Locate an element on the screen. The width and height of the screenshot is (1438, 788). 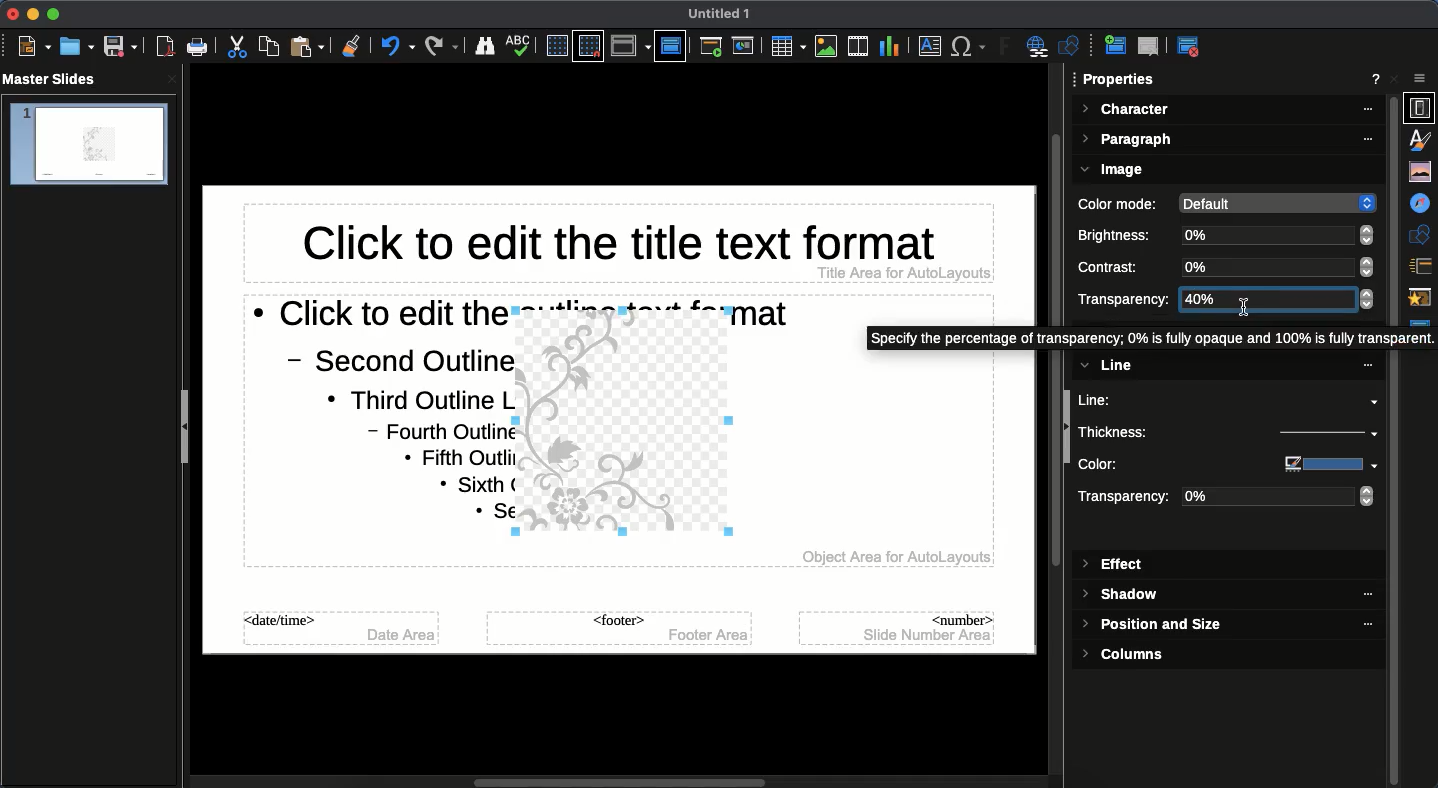
Shapes is located at coordinates (1422, 234).